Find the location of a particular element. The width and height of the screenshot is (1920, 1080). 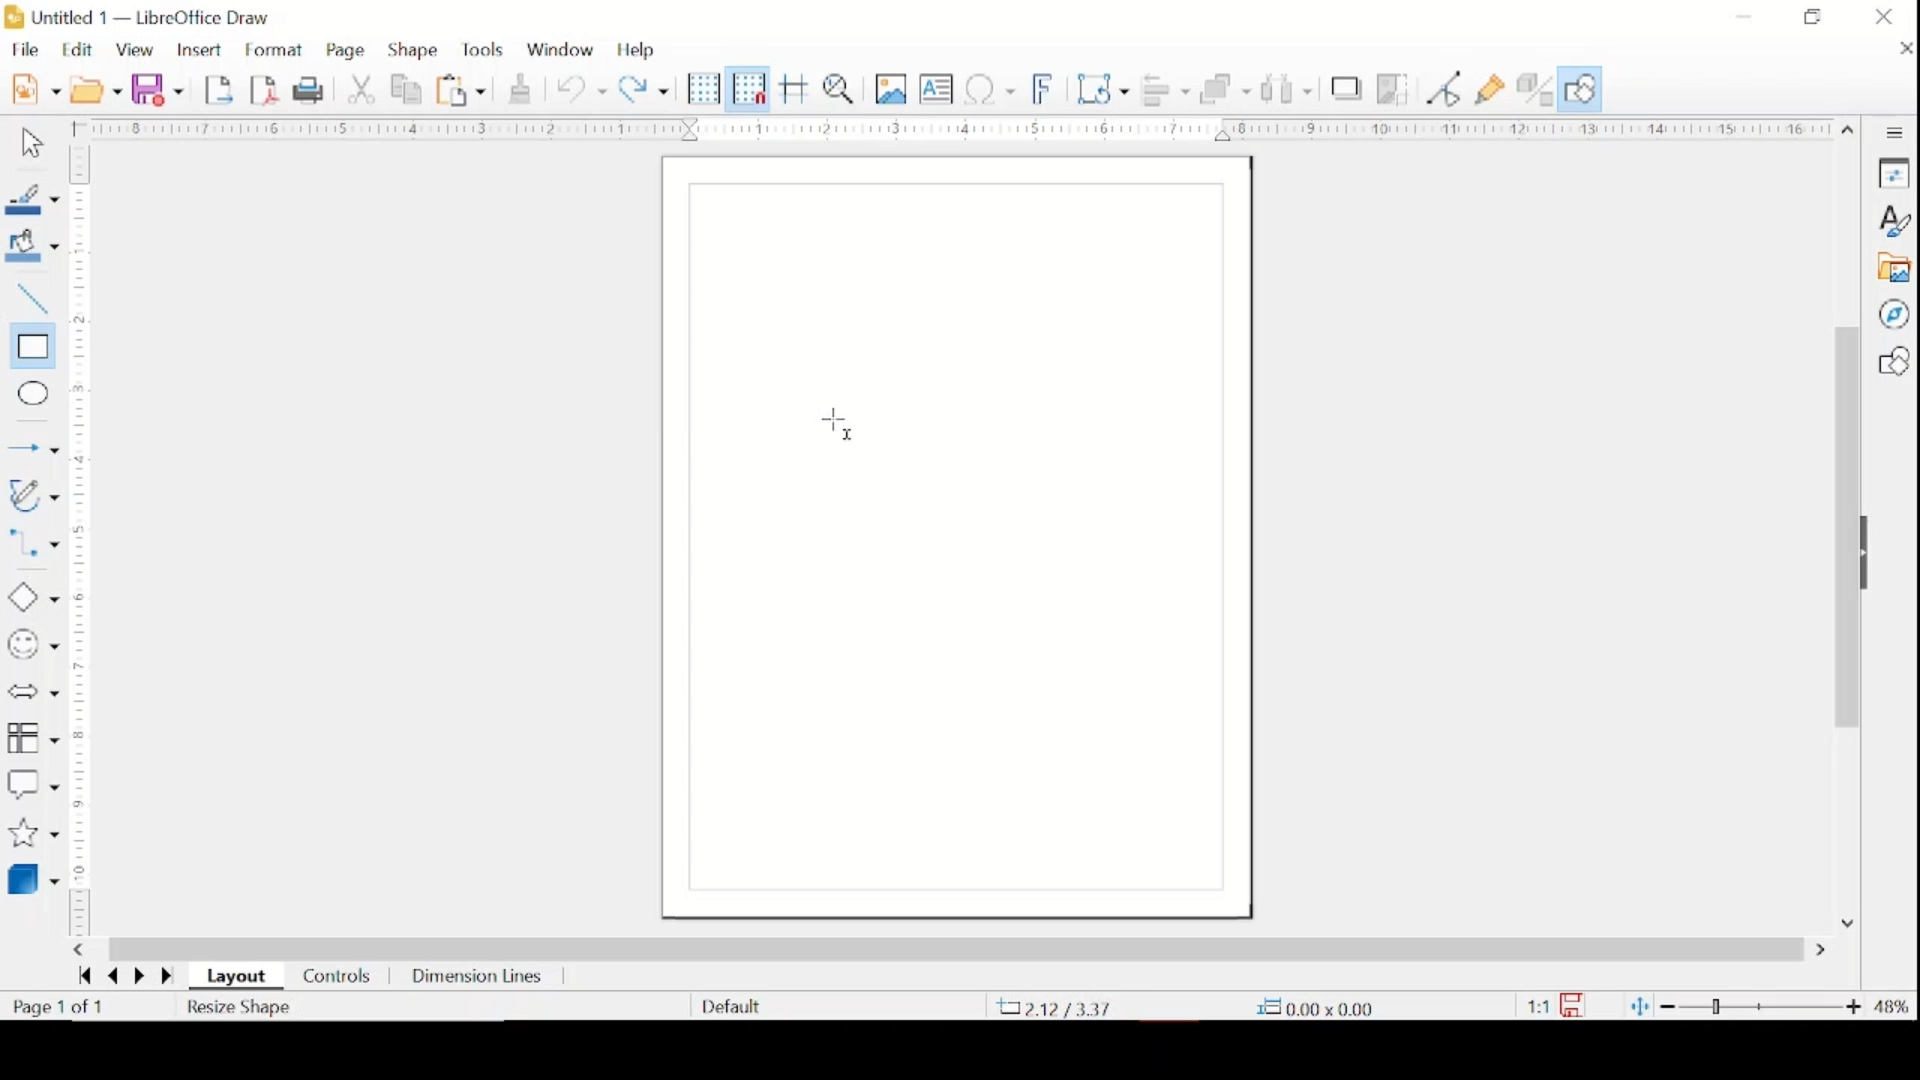

scroll box is located at coordinates (1845, 531).